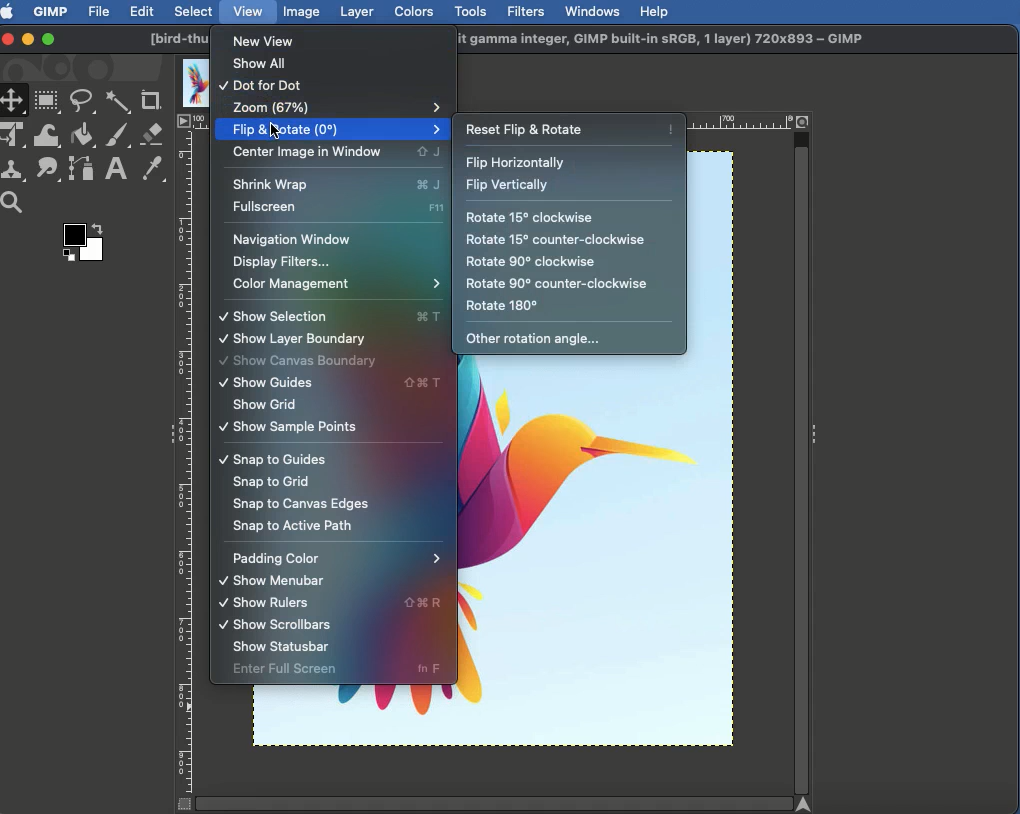 The image size is (1020, 814). What do you see at coordinates (265, 87) in the screenshot?
I see `Dot for dot` at bounding box center [265, 87].